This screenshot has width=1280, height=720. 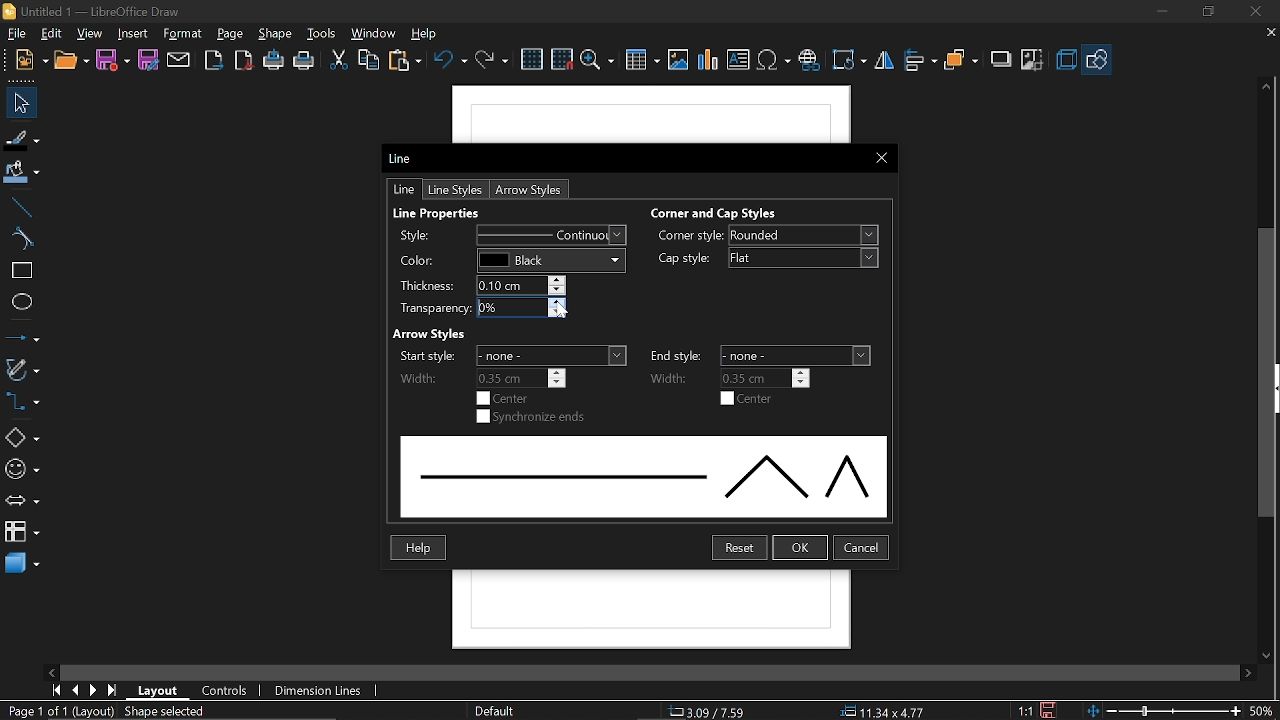 What do you see at coordinates (1271, 34) in the screenshot?
I see `close tab` at bounding box center [1271, 34].